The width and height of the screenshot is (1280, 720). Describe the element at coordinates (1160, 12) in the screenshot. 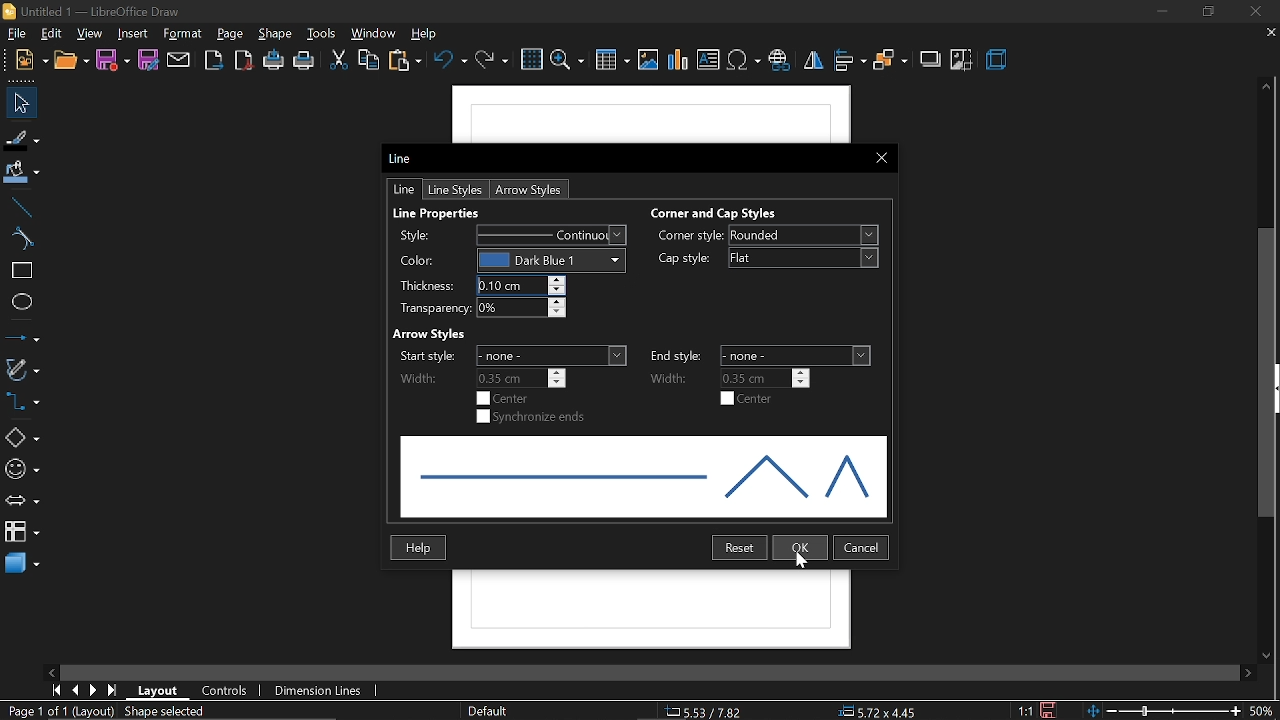

I see `minimize` at that location.